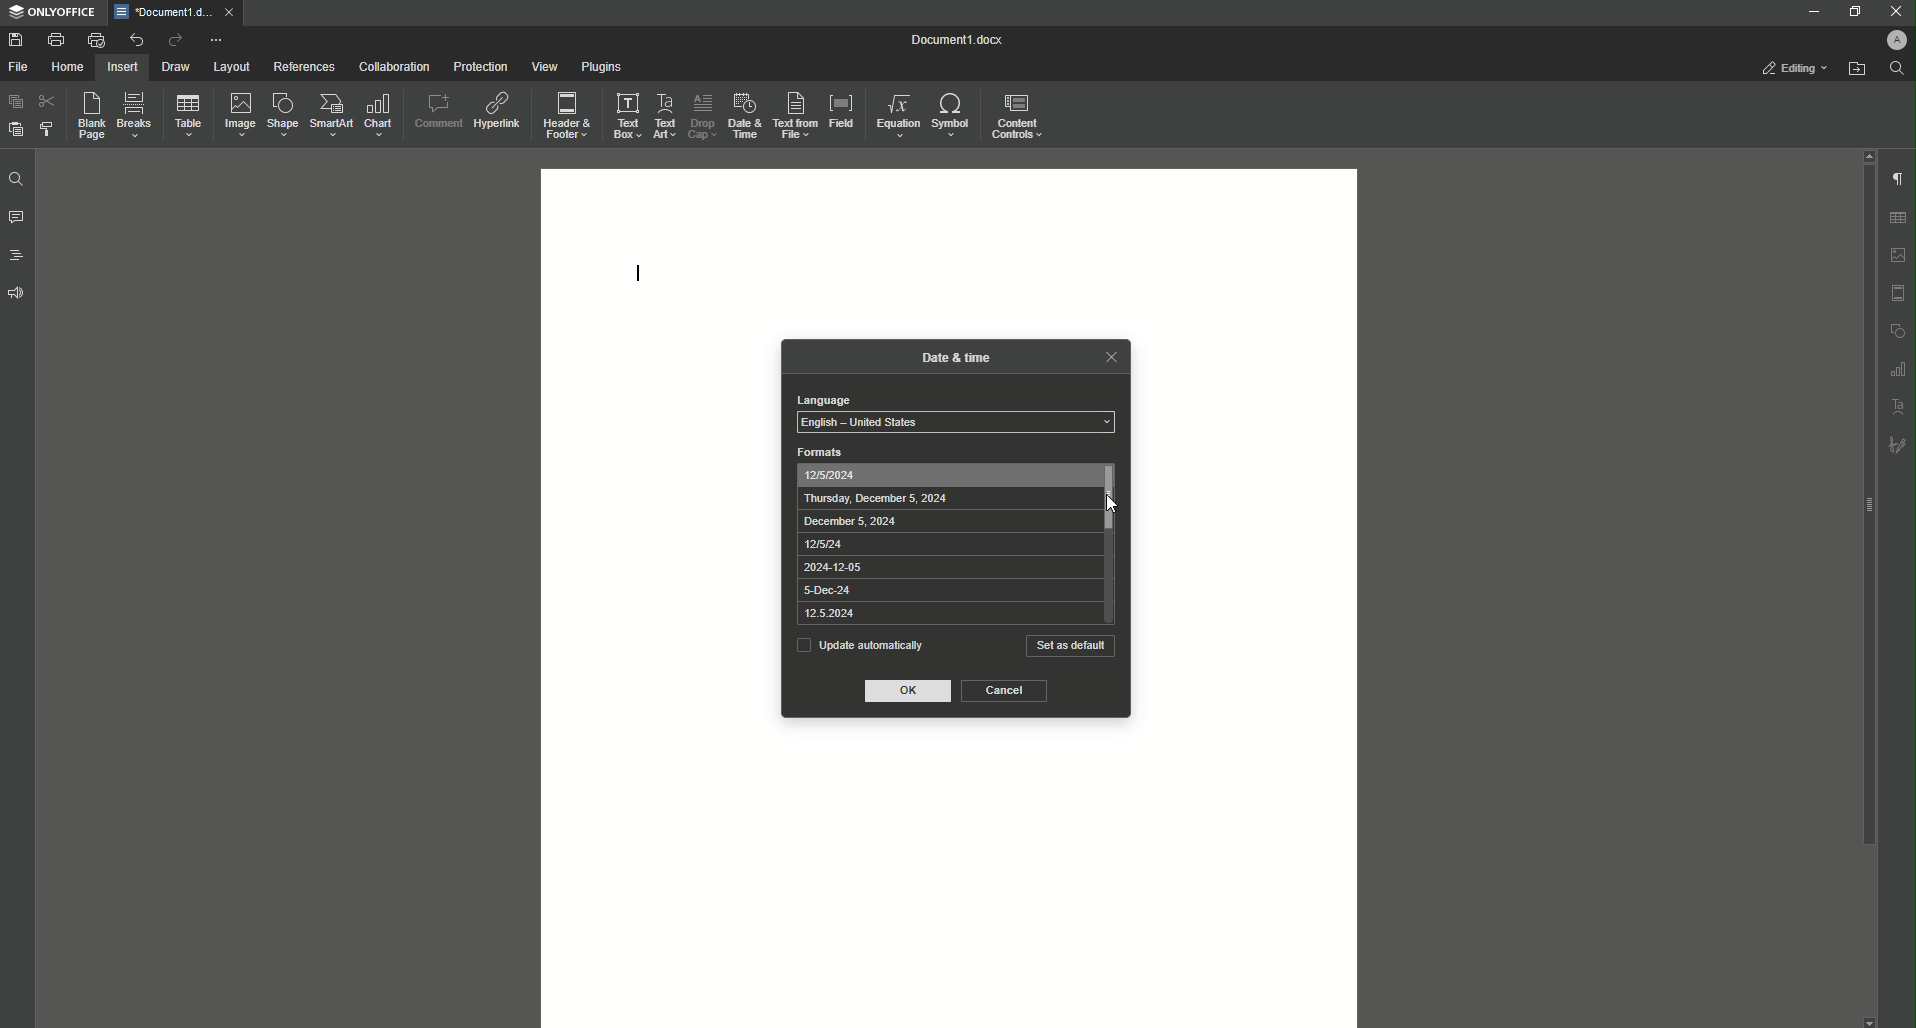 Image resolution: width=1916 pixels, height=1028 pixels. What do you see at coordinates (830, 591) in the screenshot?
I see `5-Dec-24` at bounding box center [830, 591].